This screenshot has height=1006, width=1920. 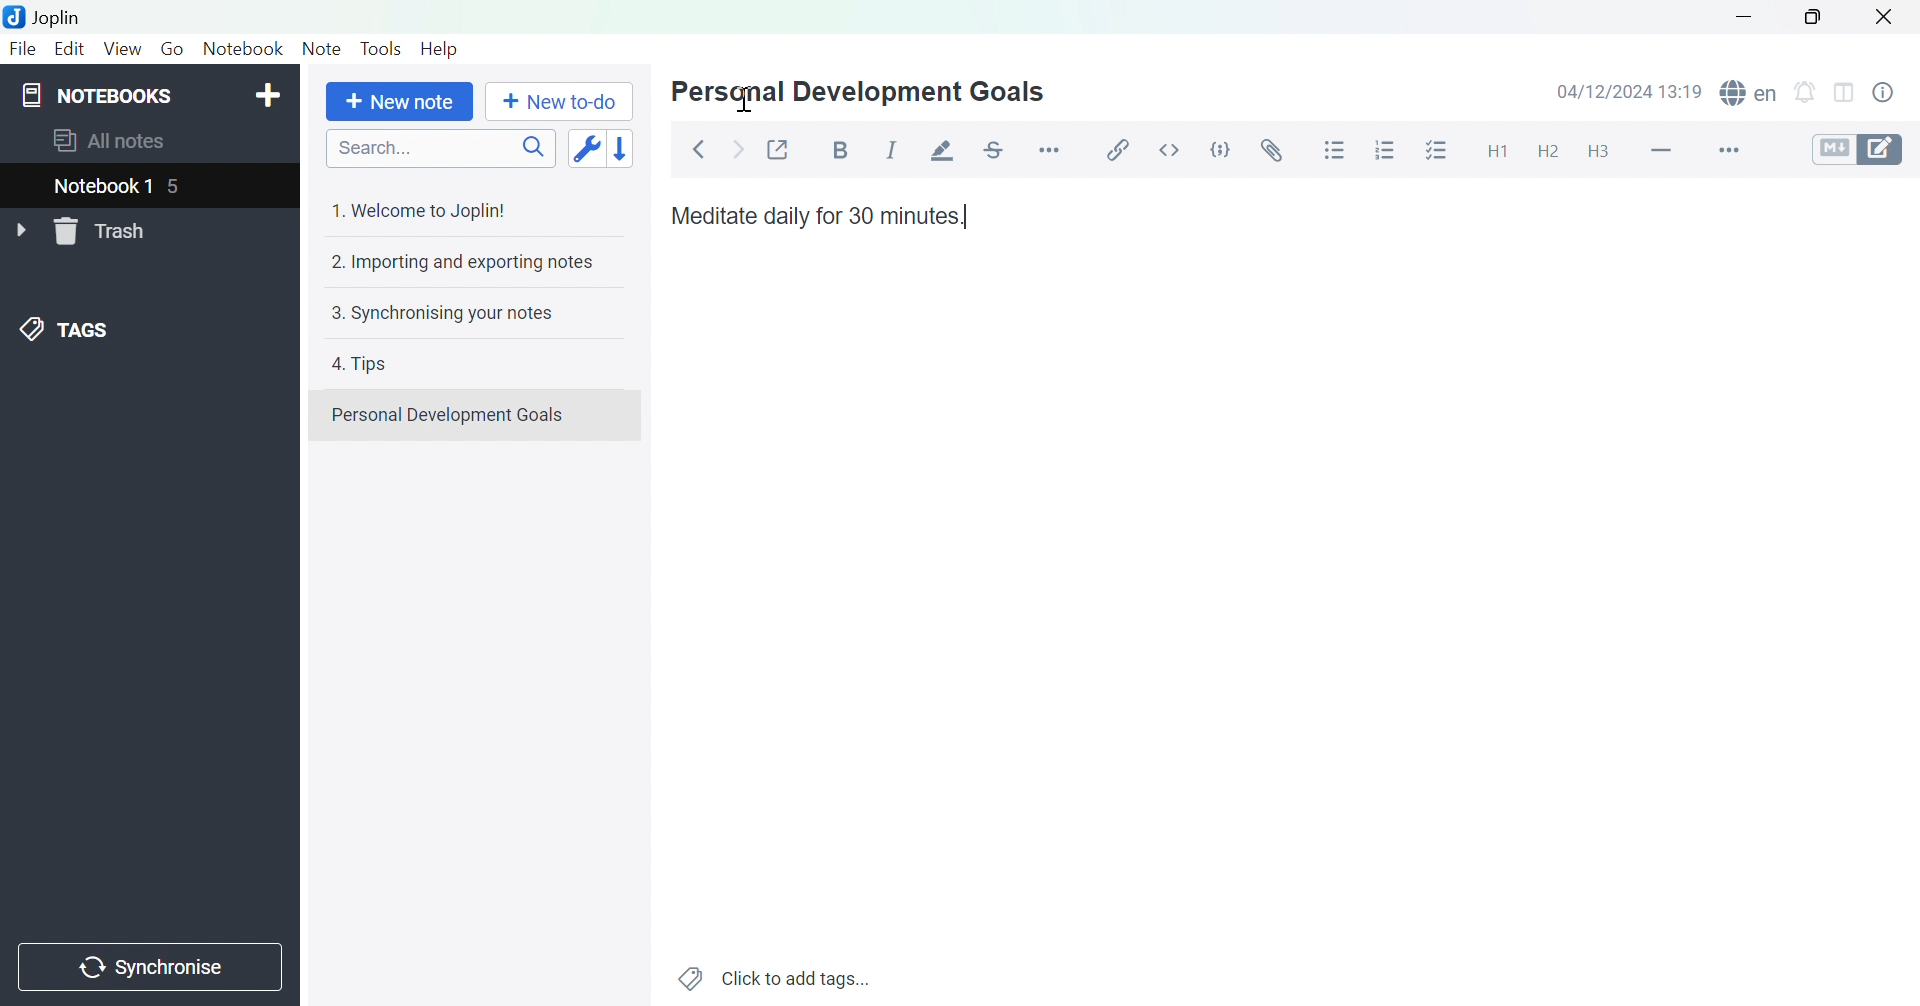 I want to click on Strikethrough, so click(x=998, y=146).